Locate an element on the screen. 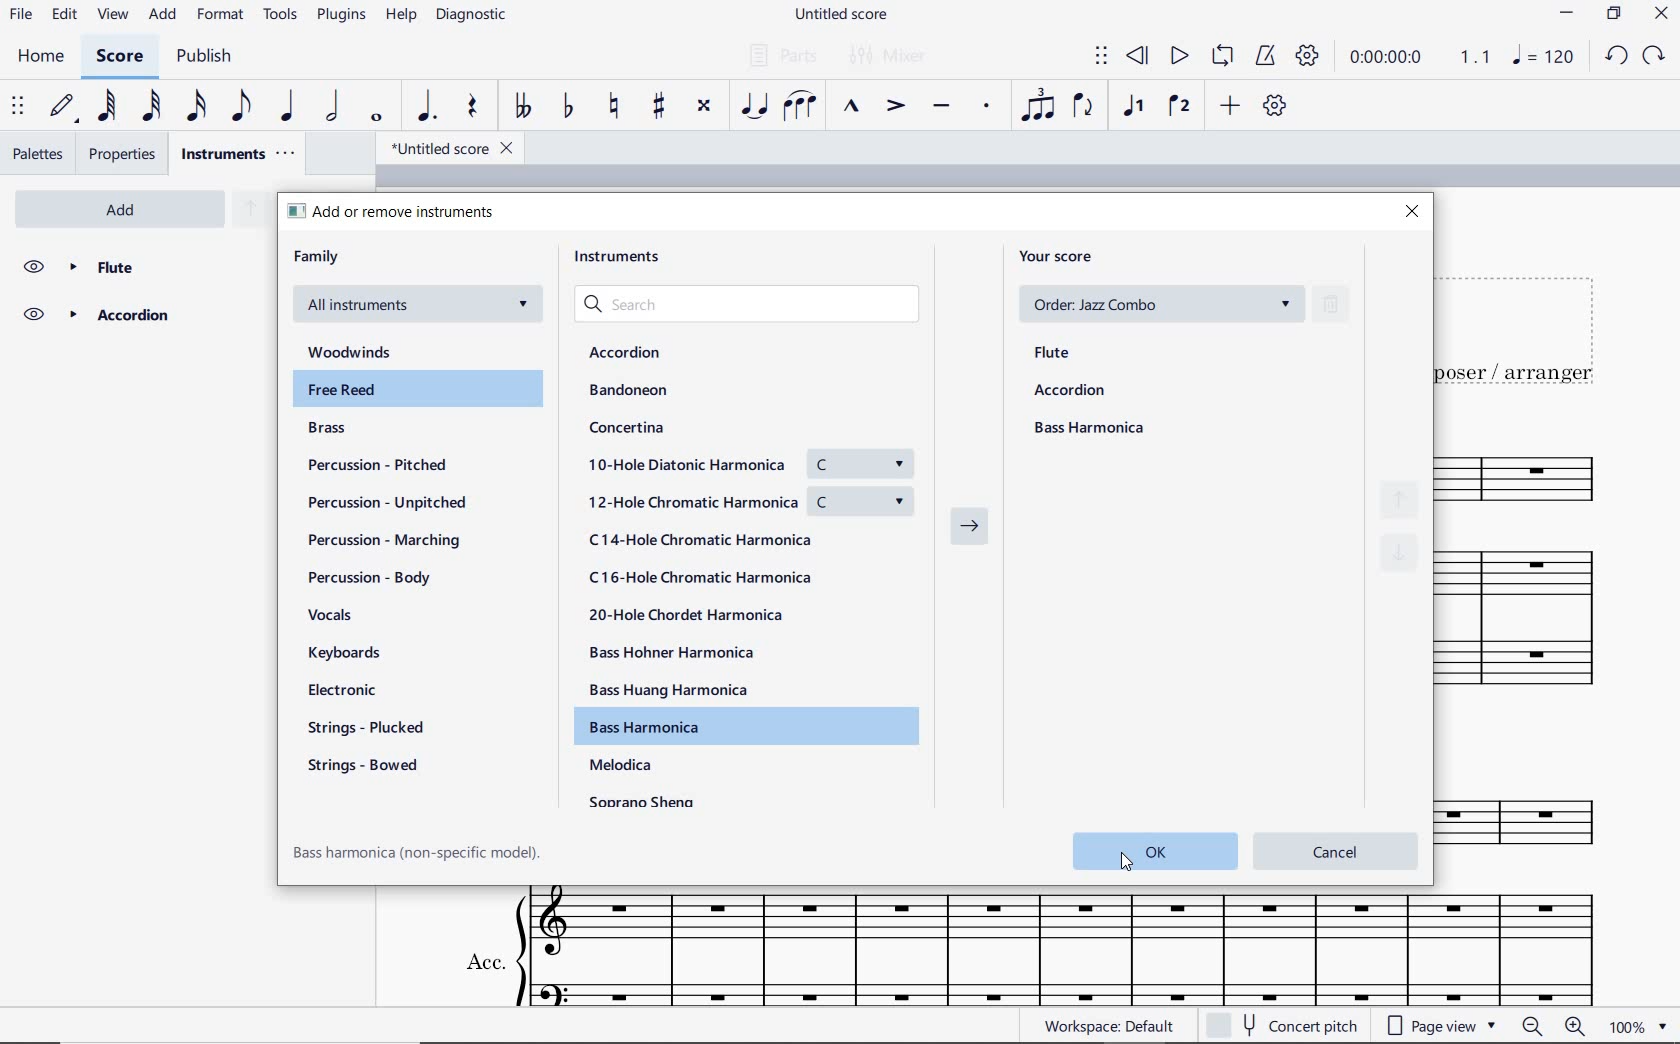 Image resolution: width=1680 pixels, height=1044 pixels. properties is located at coordinates (125, 154).